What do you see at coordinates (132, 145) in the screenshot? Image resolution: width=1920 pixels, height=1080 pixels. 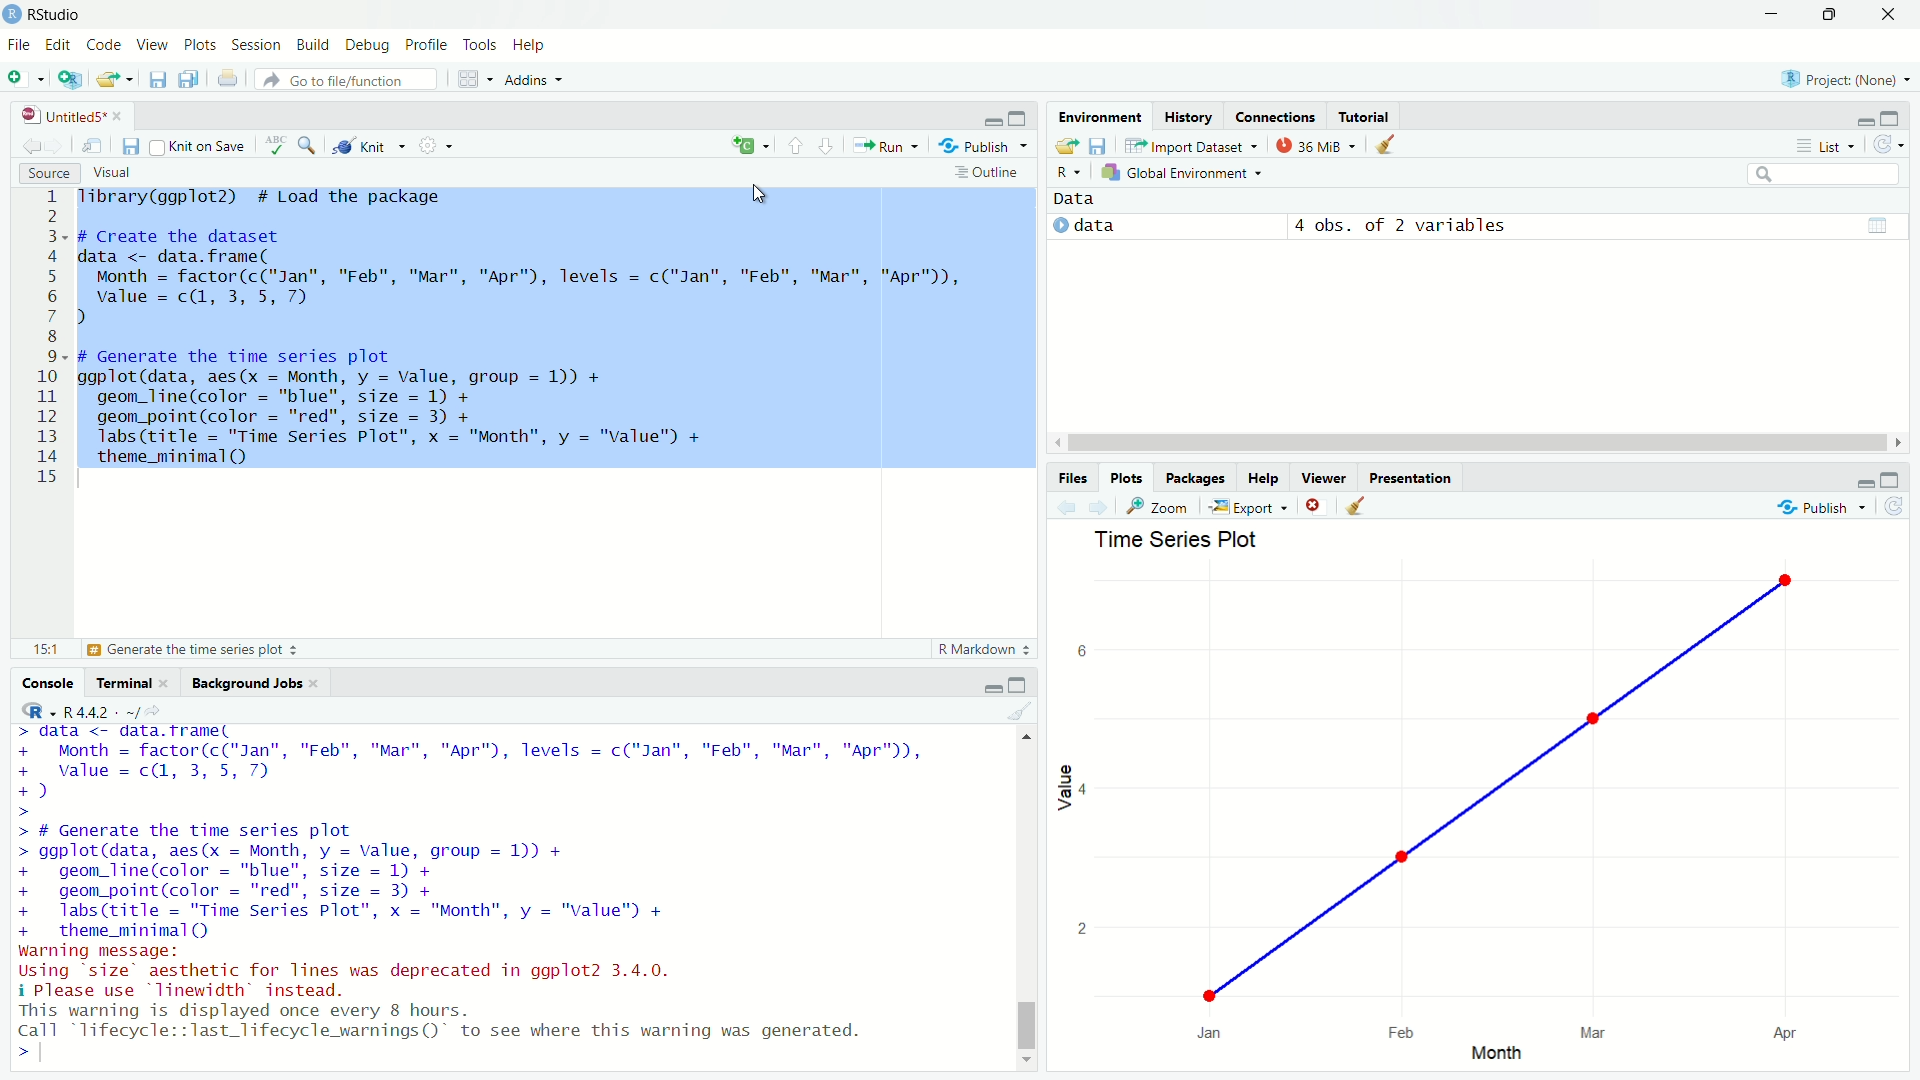 I see `save current document` at bounding box center [132, 145].